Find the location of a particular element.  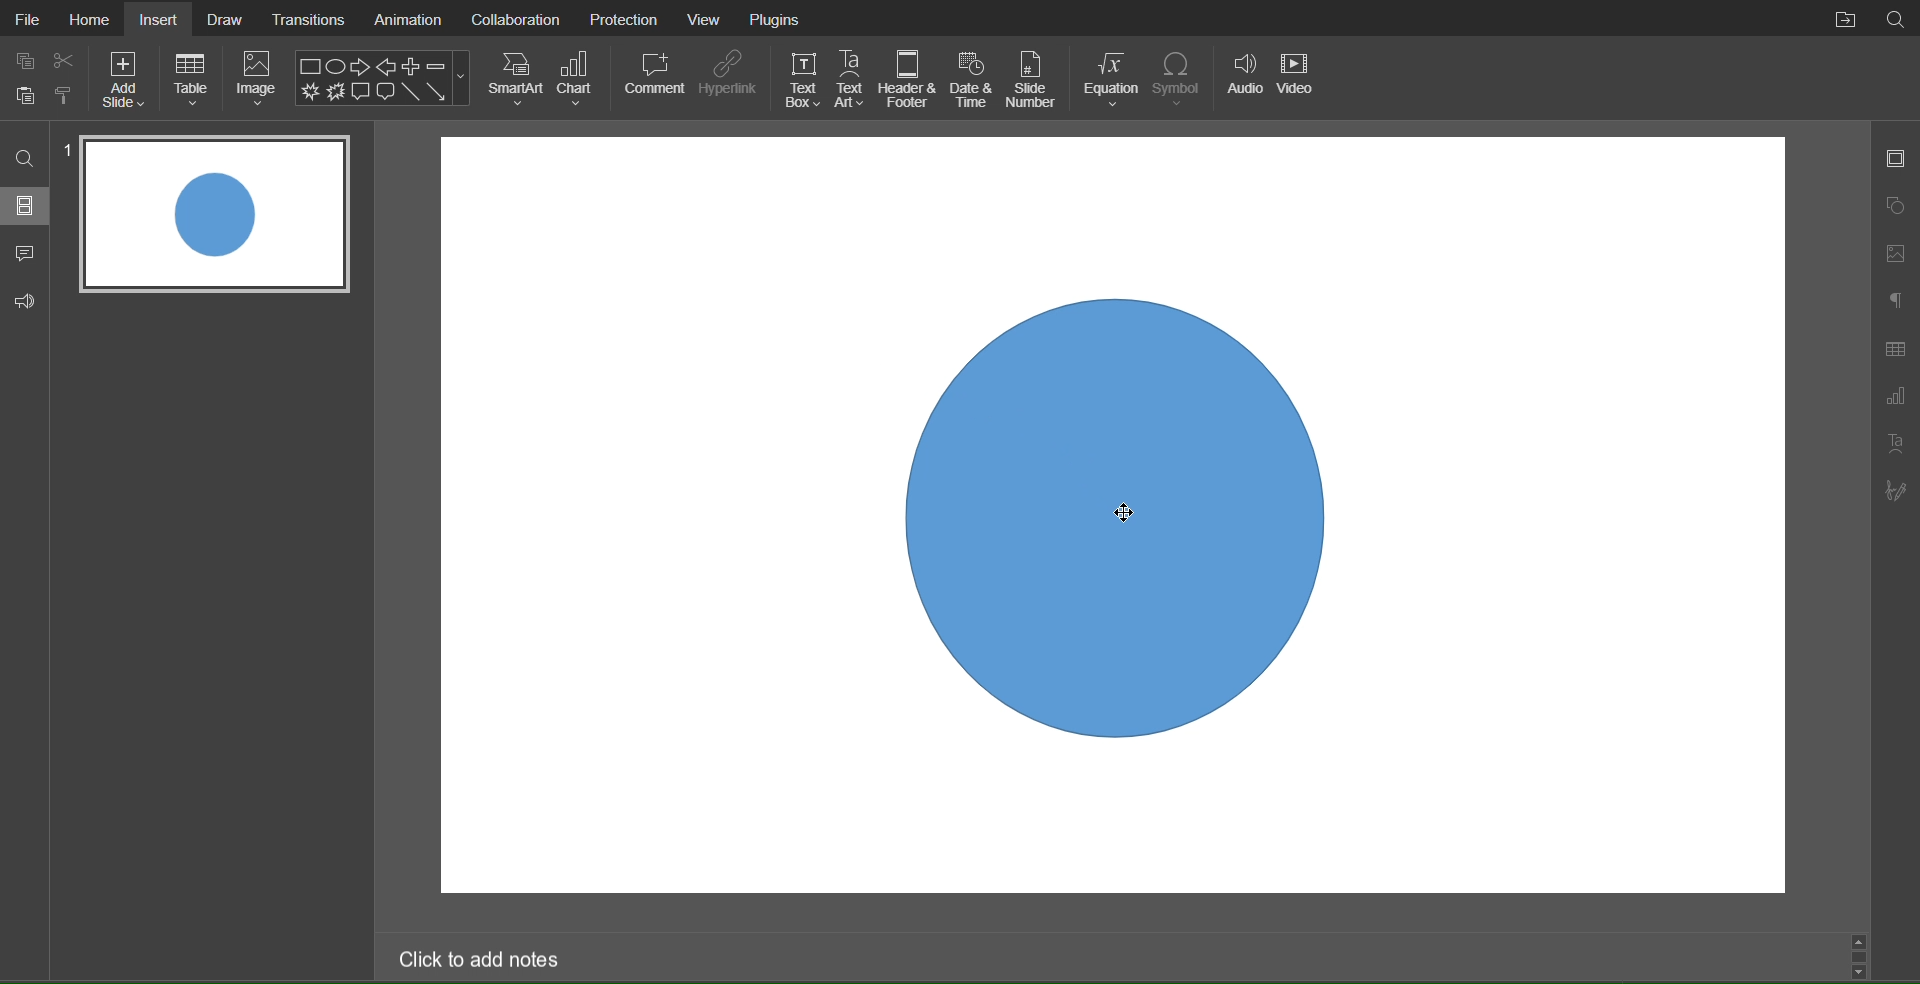

Search is located at coordinates (25, 158).